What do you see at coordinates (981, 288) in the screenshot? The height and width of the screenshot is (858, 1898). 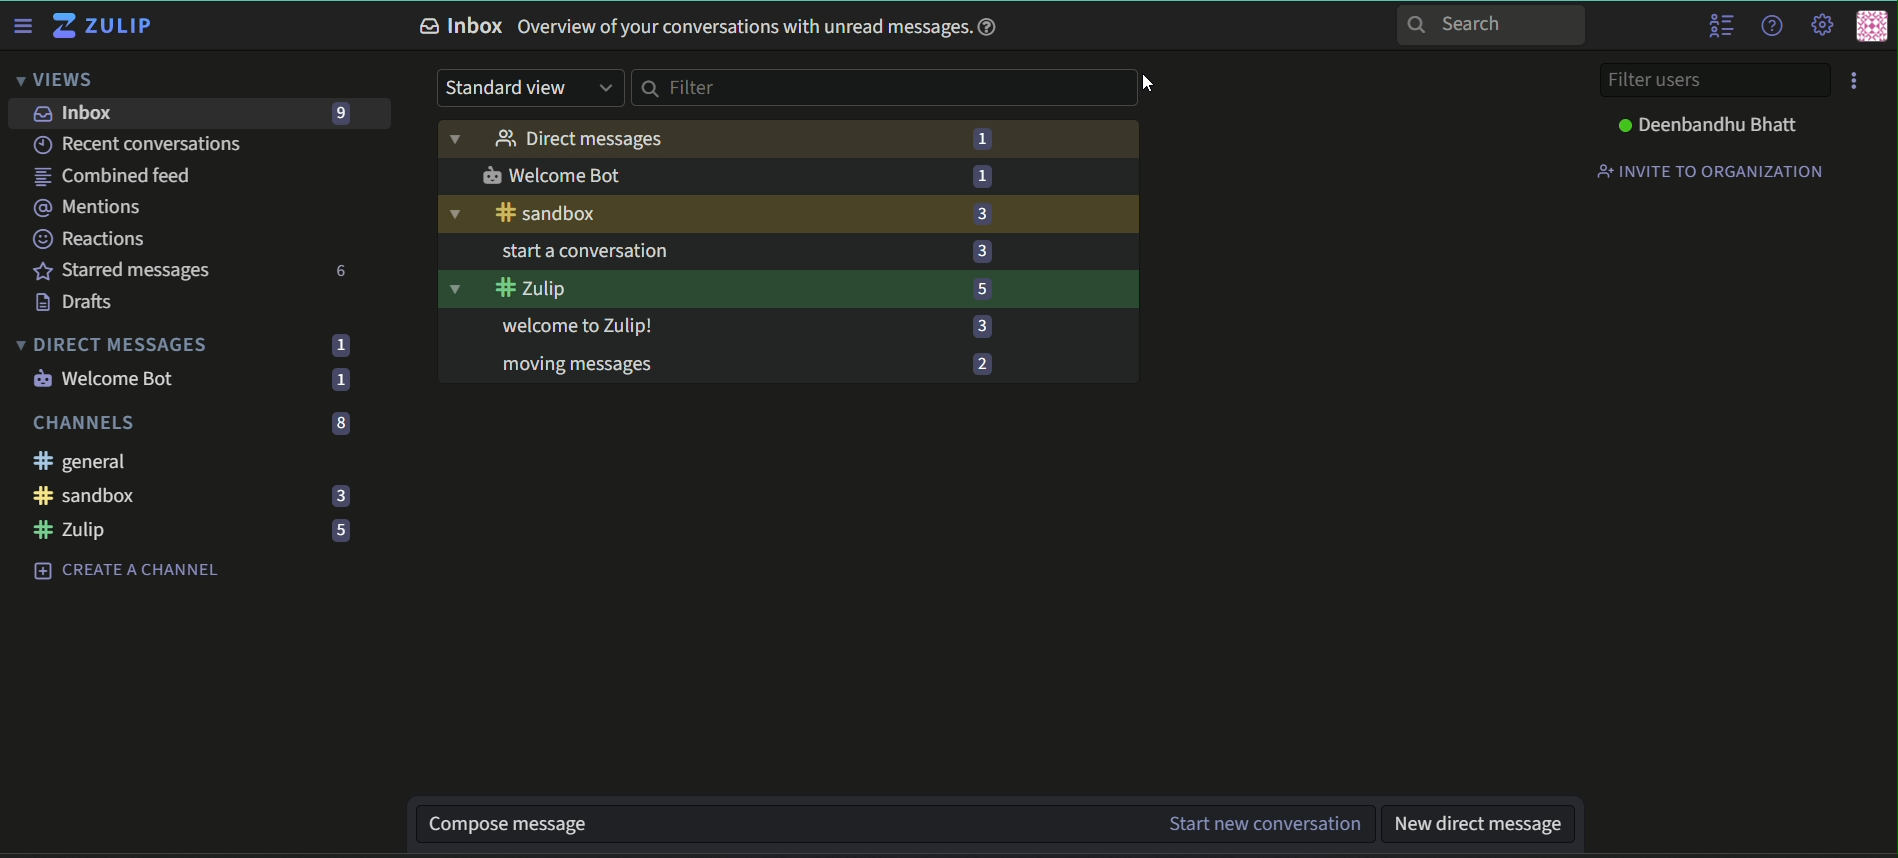 I see `number` at bounding box center [981, 288].